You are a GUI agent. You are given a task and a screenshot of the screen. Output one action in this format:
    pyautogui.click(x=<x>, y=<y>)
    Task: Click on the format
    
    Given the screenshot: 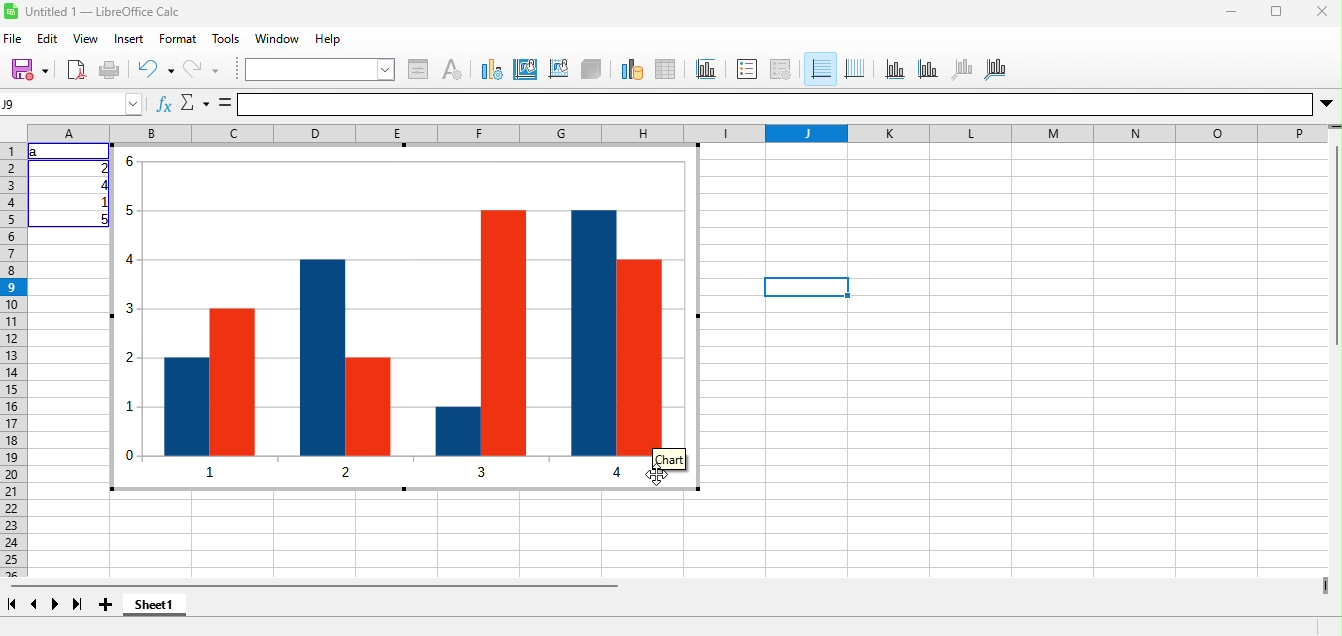 What is the action you would take?
    pyautogui.click(x=178, y=40)
    